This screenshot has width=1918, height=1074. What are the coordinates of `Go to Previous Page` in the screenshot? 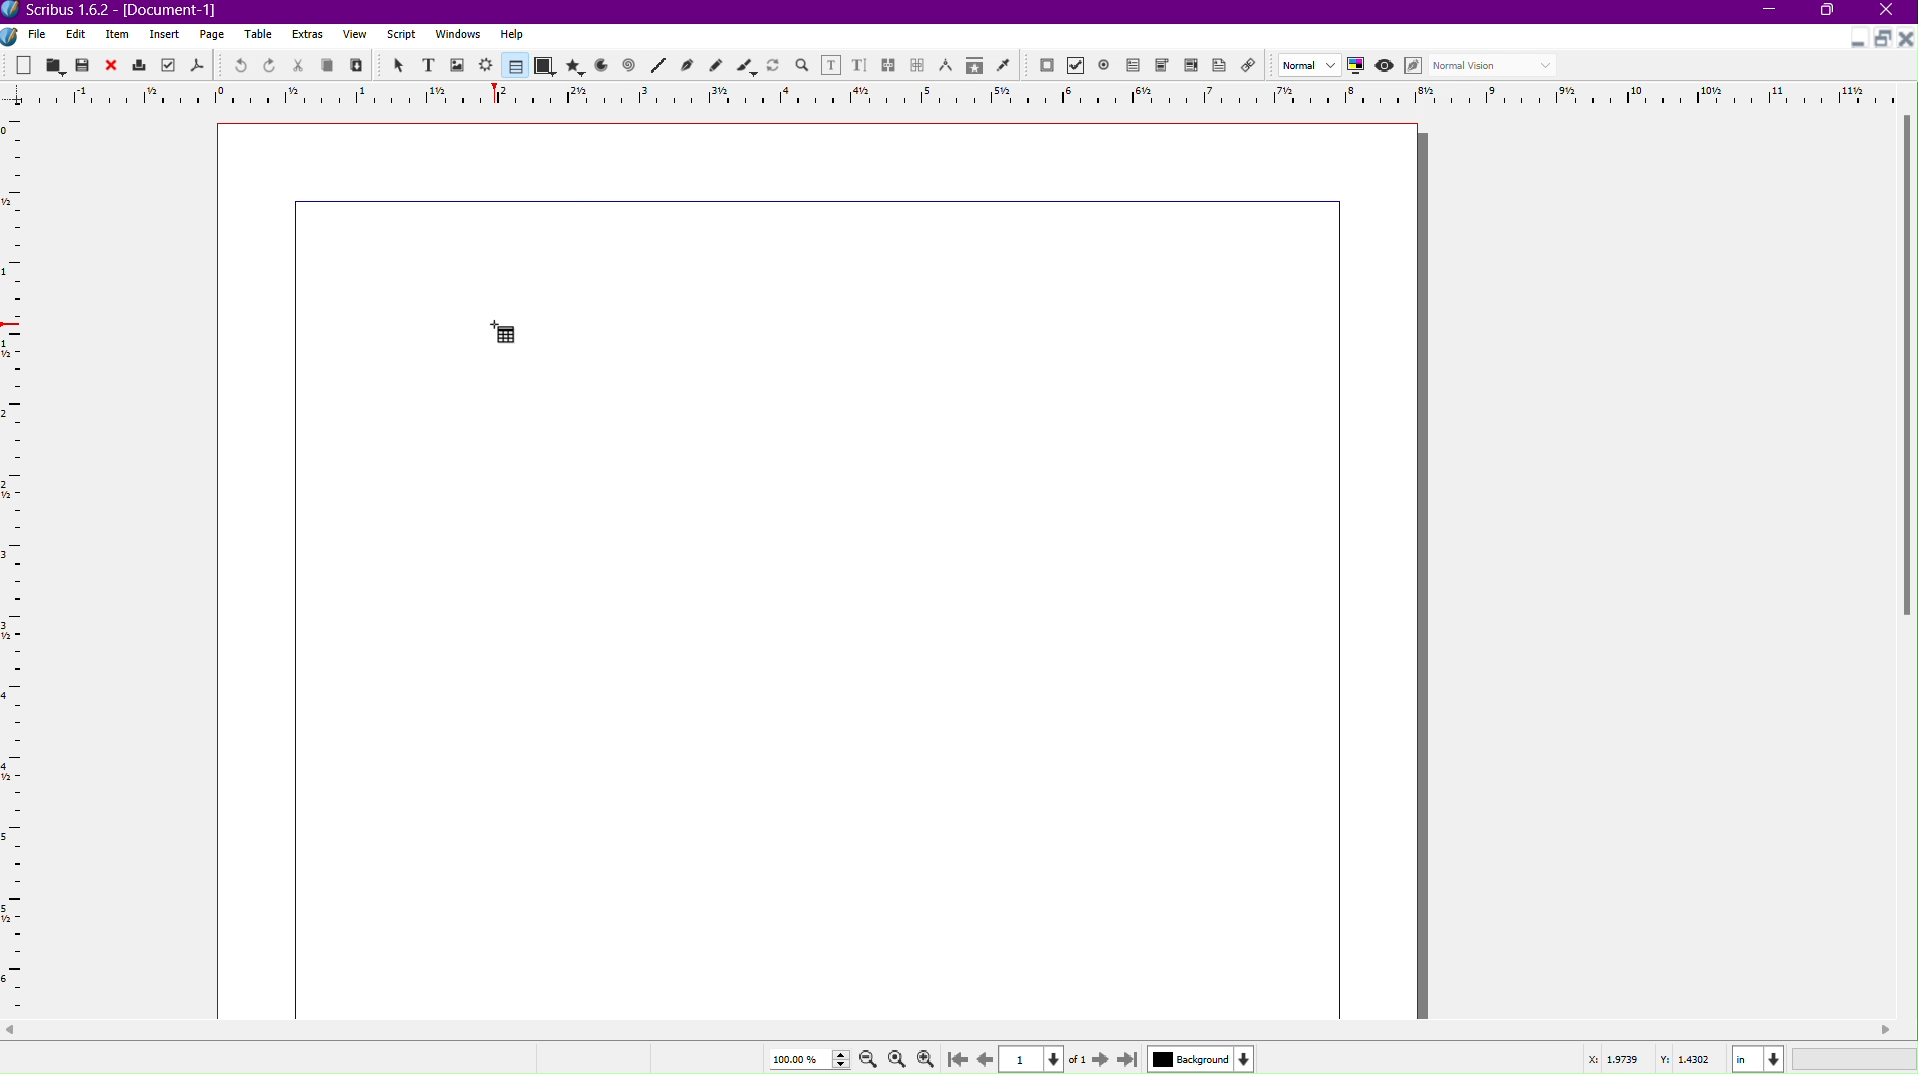 It's located at (984, 1056).